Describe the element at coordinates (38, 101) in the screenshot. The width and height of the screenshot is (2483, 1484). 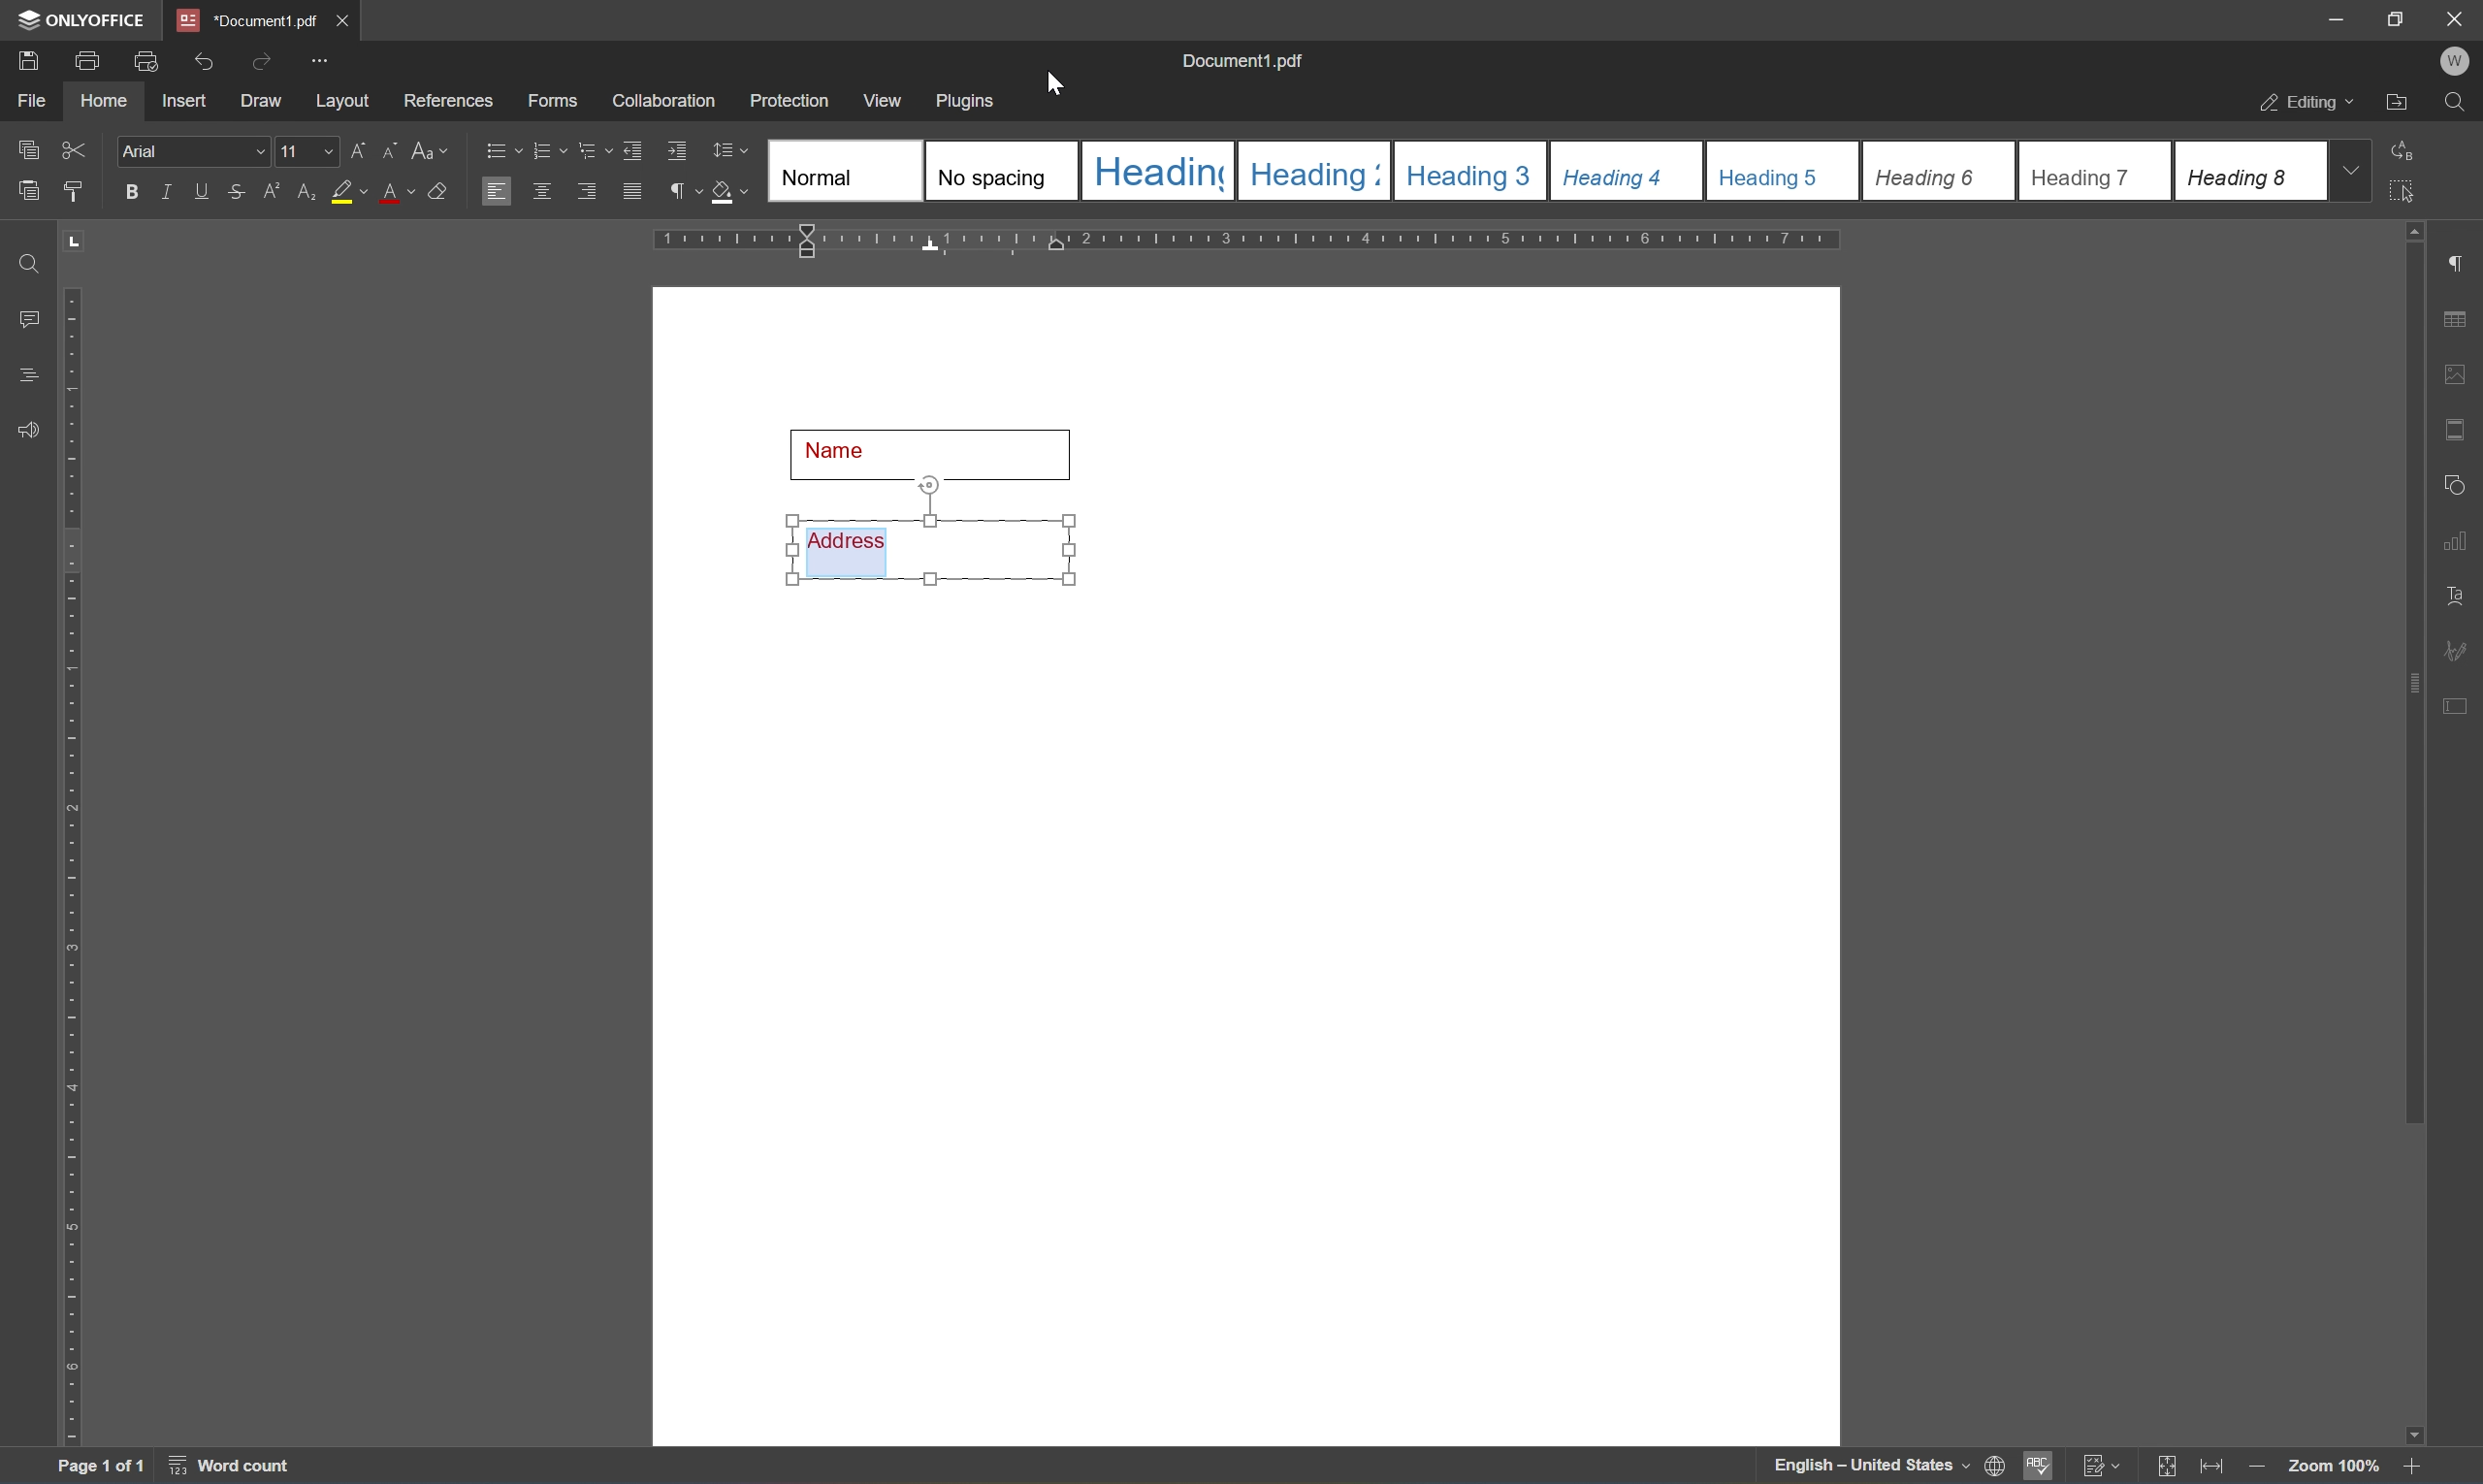
I see `file` at that location.